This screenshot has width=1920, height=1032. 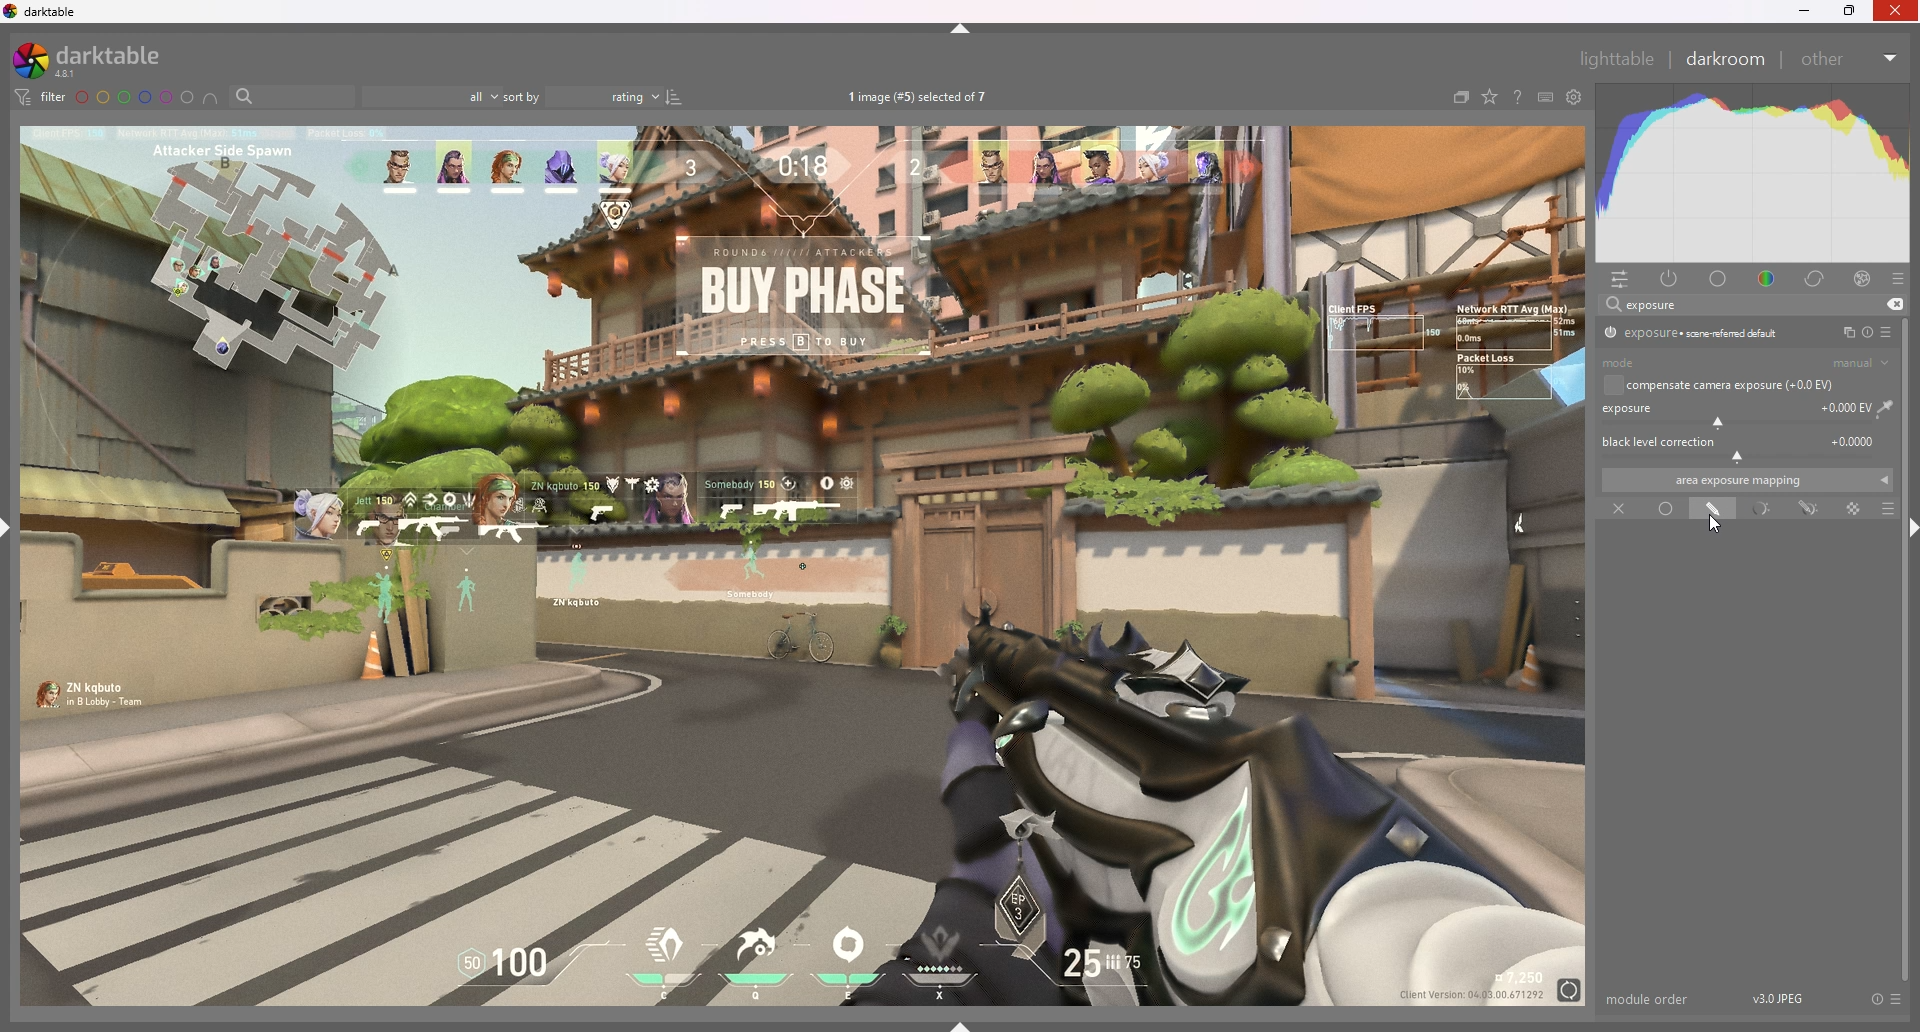 What do you see at coordinates (292, 95) in the screenshot?
I see `filter by name` at bounding box center [292, 95].